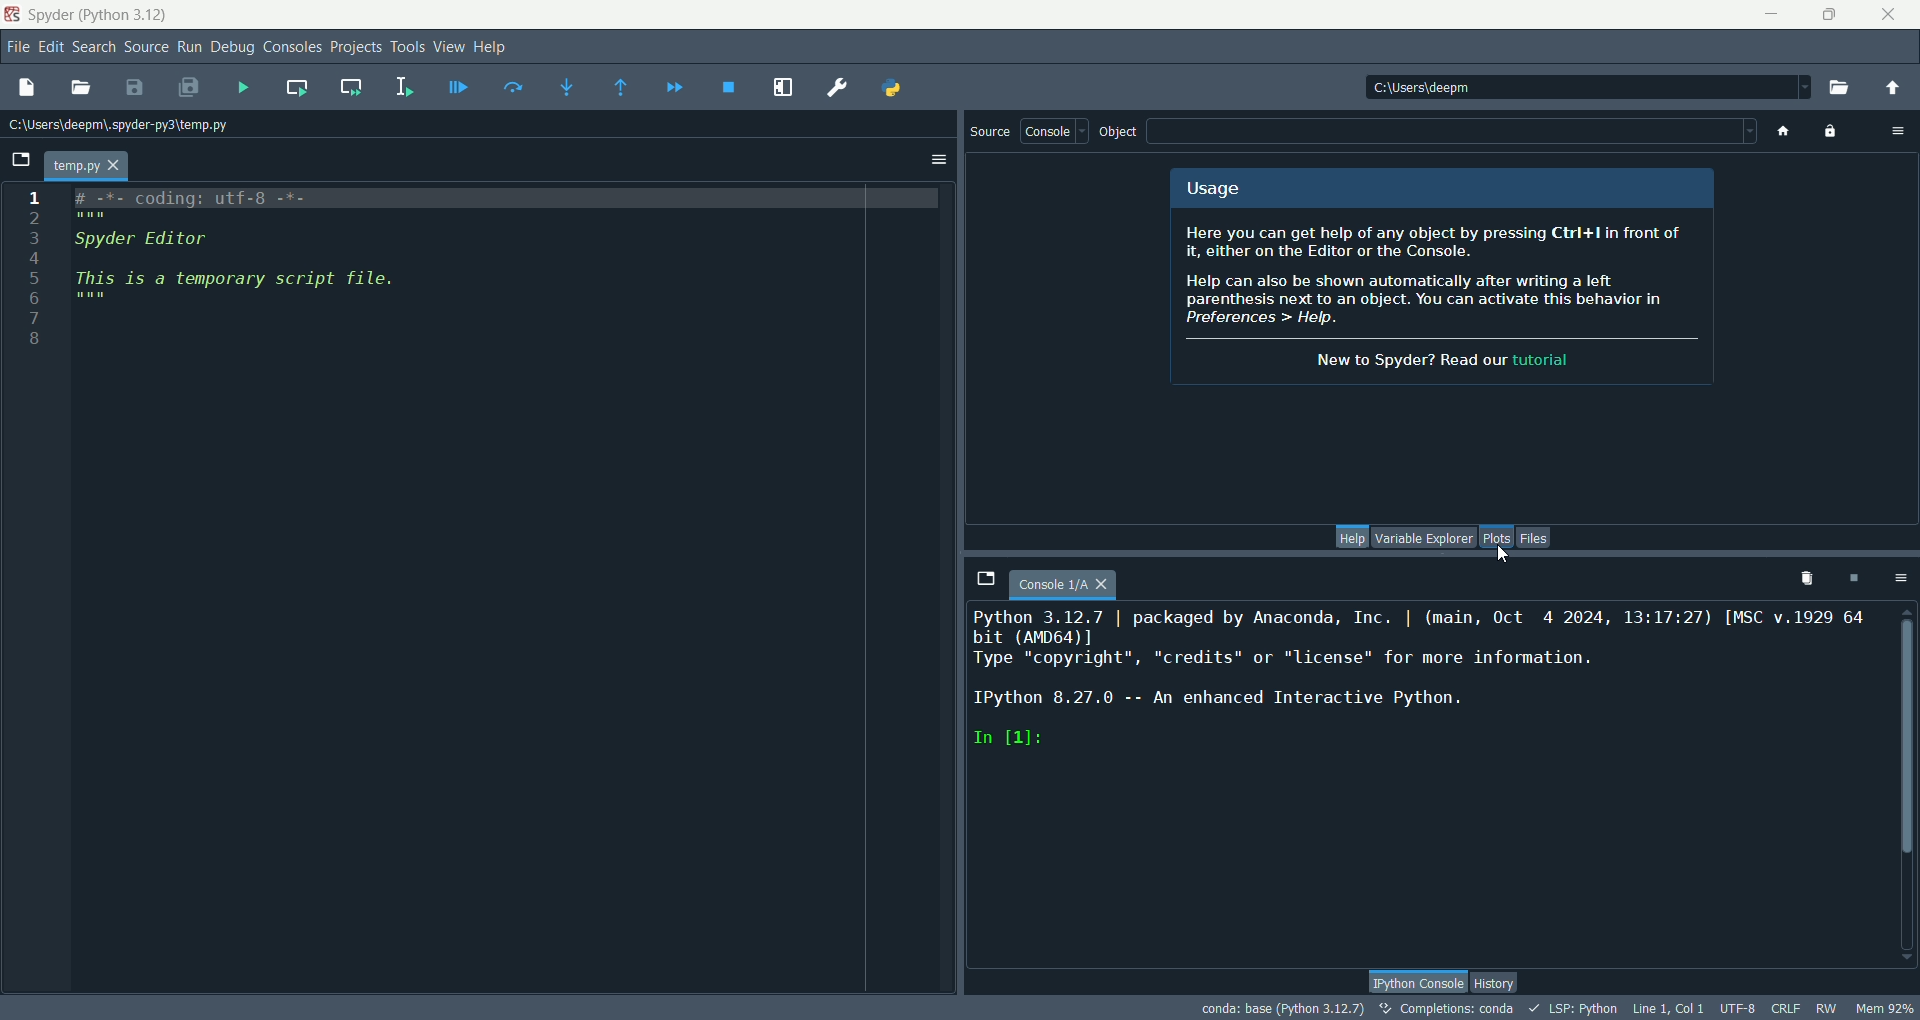 The width and height of the screenshot is (1920, 1020). What do you see at coordinates (990, 130) in the screenshot?
I see `source` at bounding box center [990, 130].